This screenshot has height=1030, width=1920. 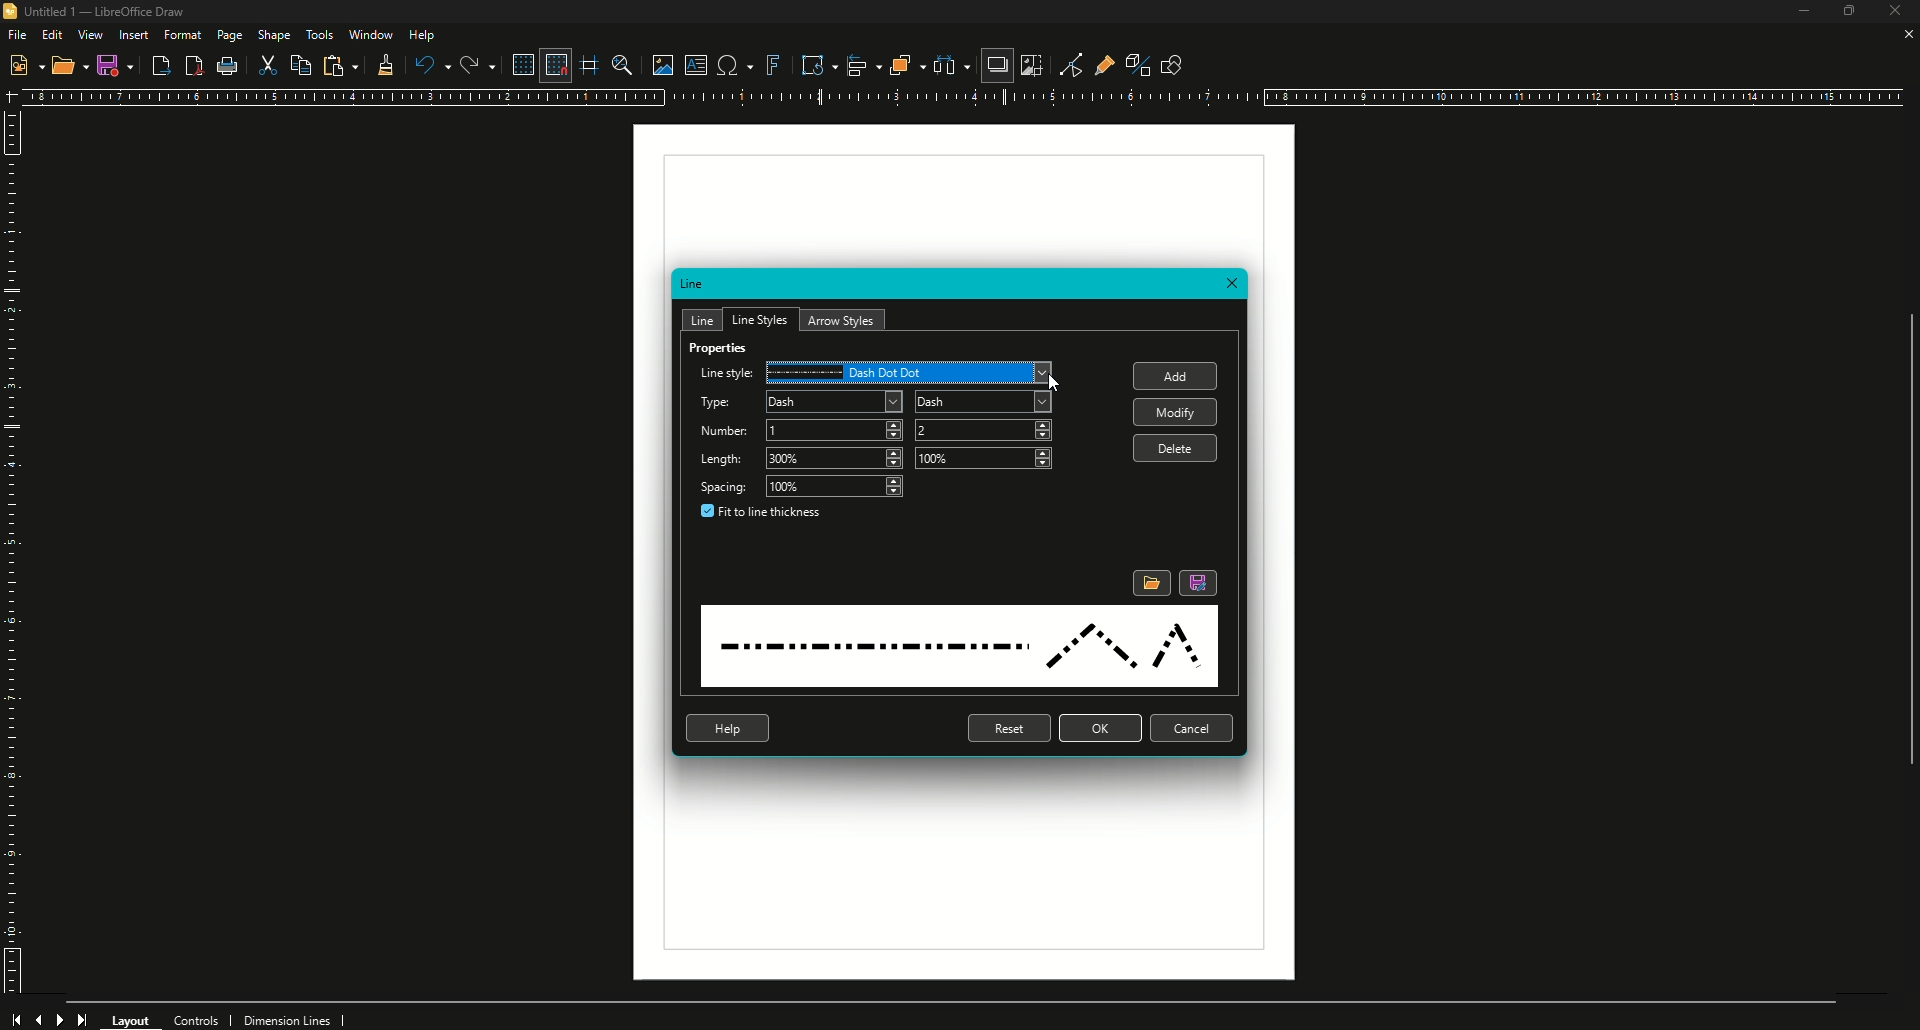 What do you see at coordinates (836, 487) in the screenshot?
I see `100%` at bounding box center [836, 487].